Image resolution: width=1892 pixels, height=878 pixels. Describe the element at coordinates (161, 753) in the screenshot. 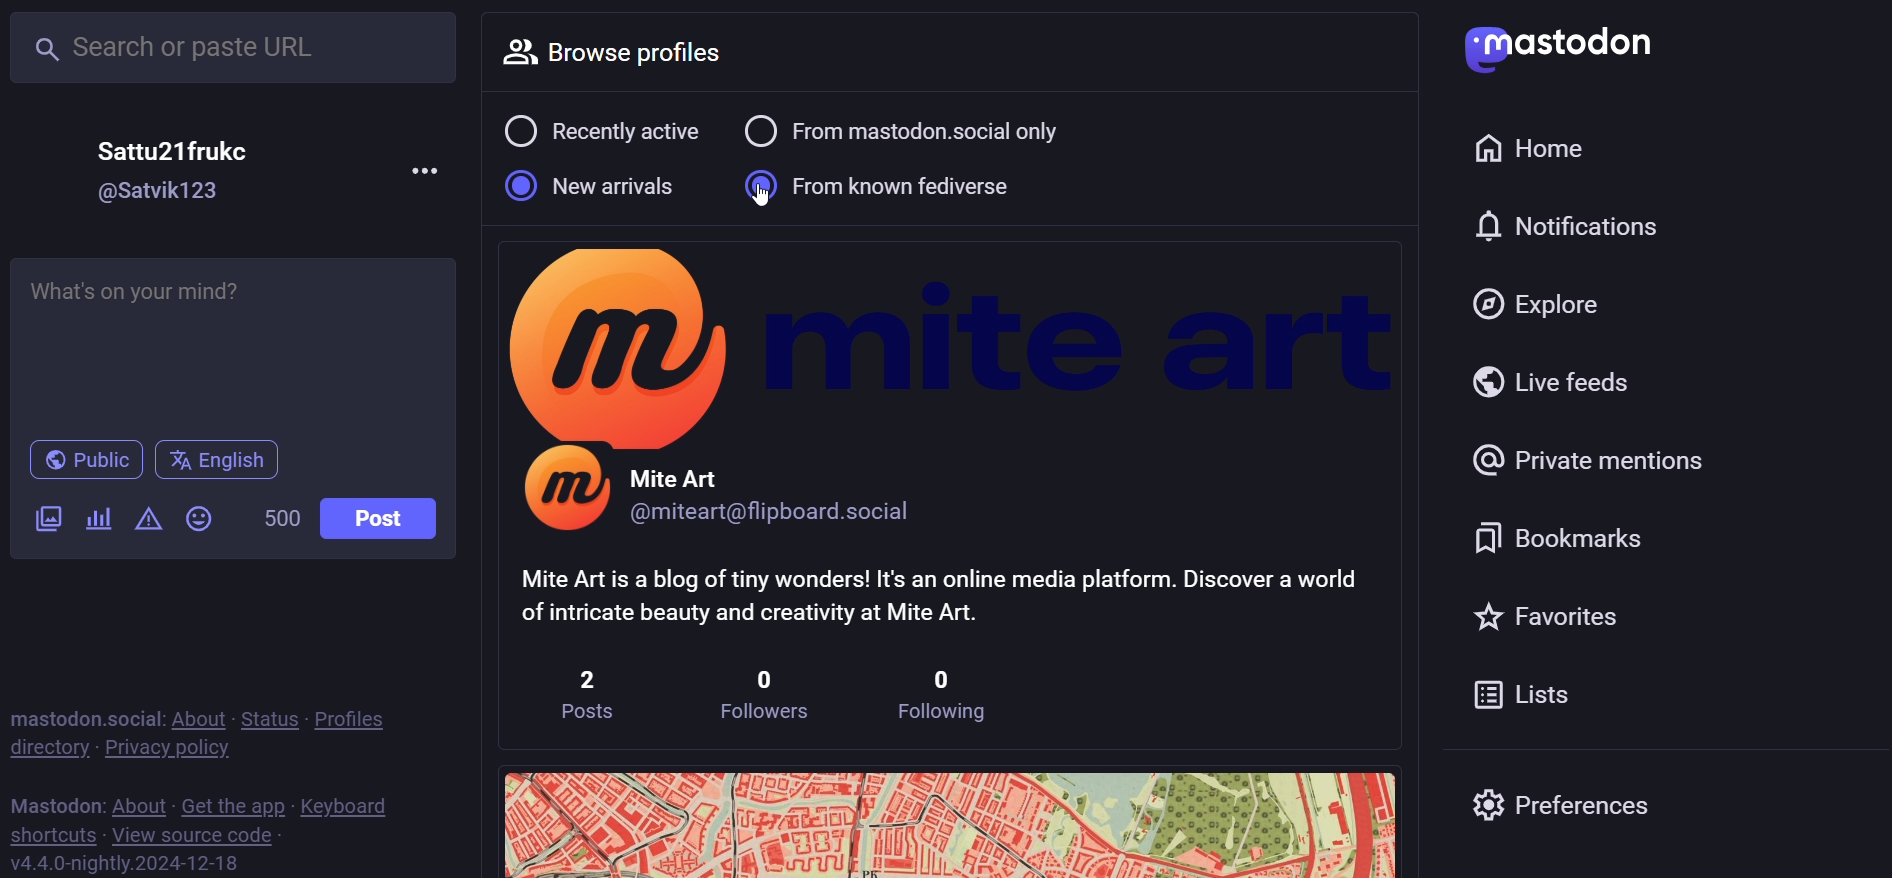

I see `private policy` at that location.